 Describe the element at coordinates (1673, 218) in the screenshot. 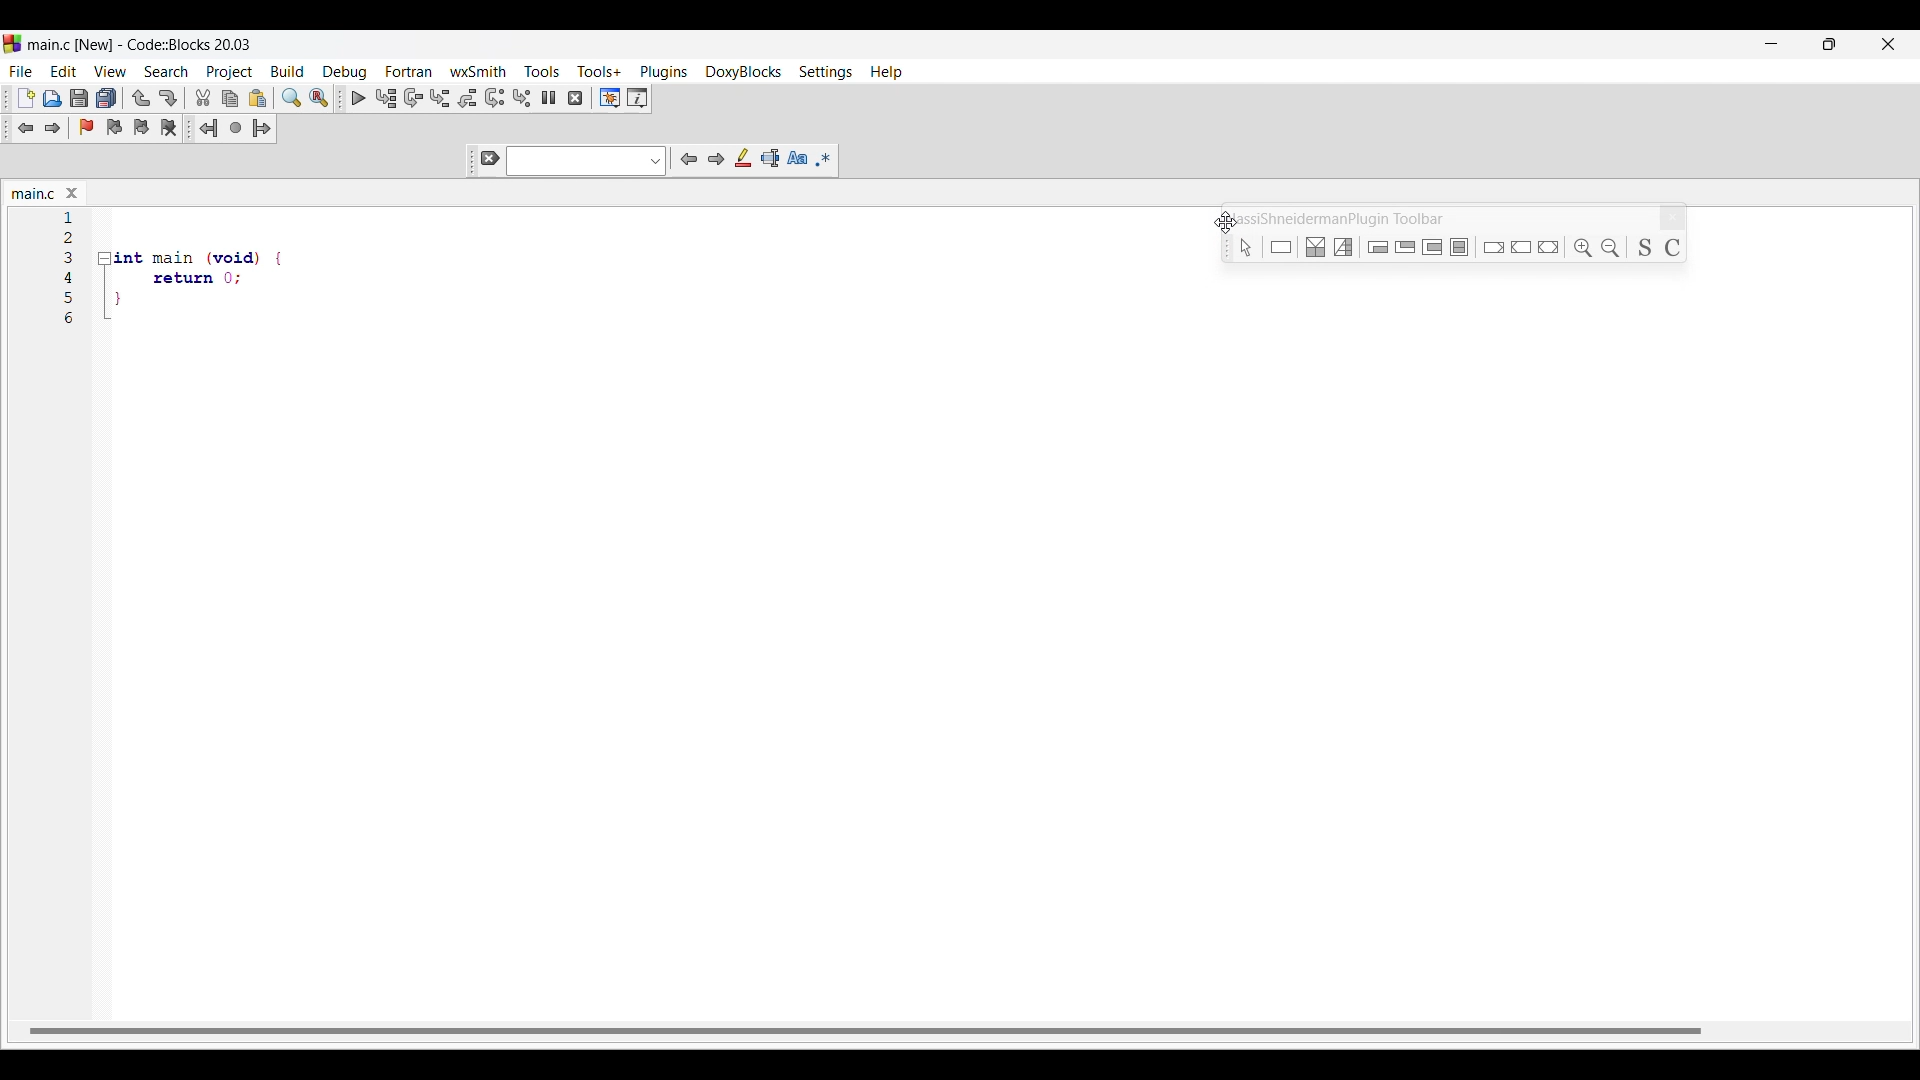

I see `Close toolbar` at that location.